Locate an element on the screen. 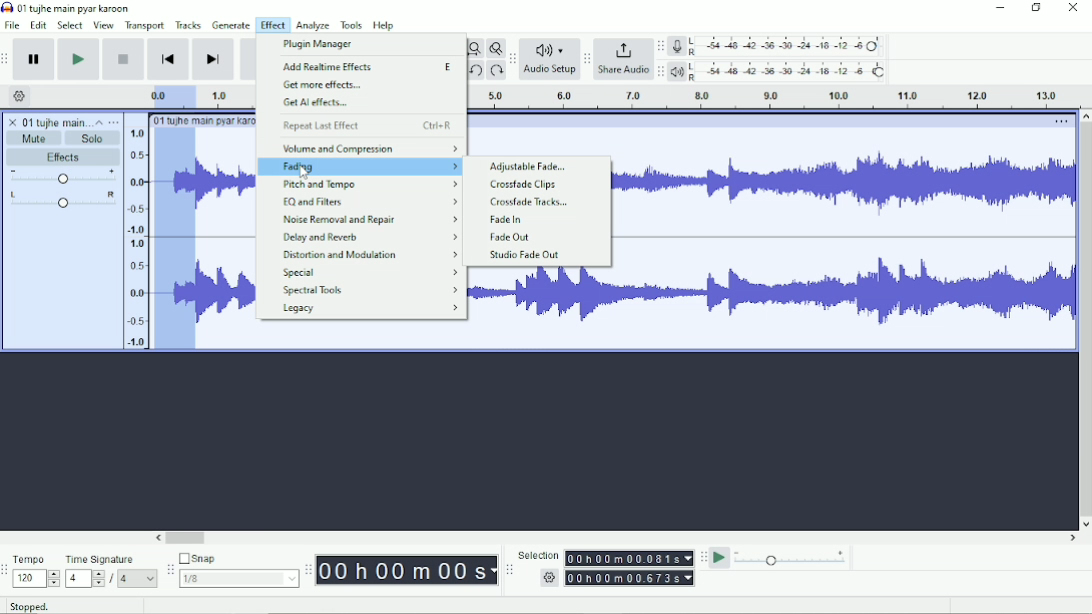 This screenshot has width=1092, height=614. cancel logo is located at coordinates (14, 122).